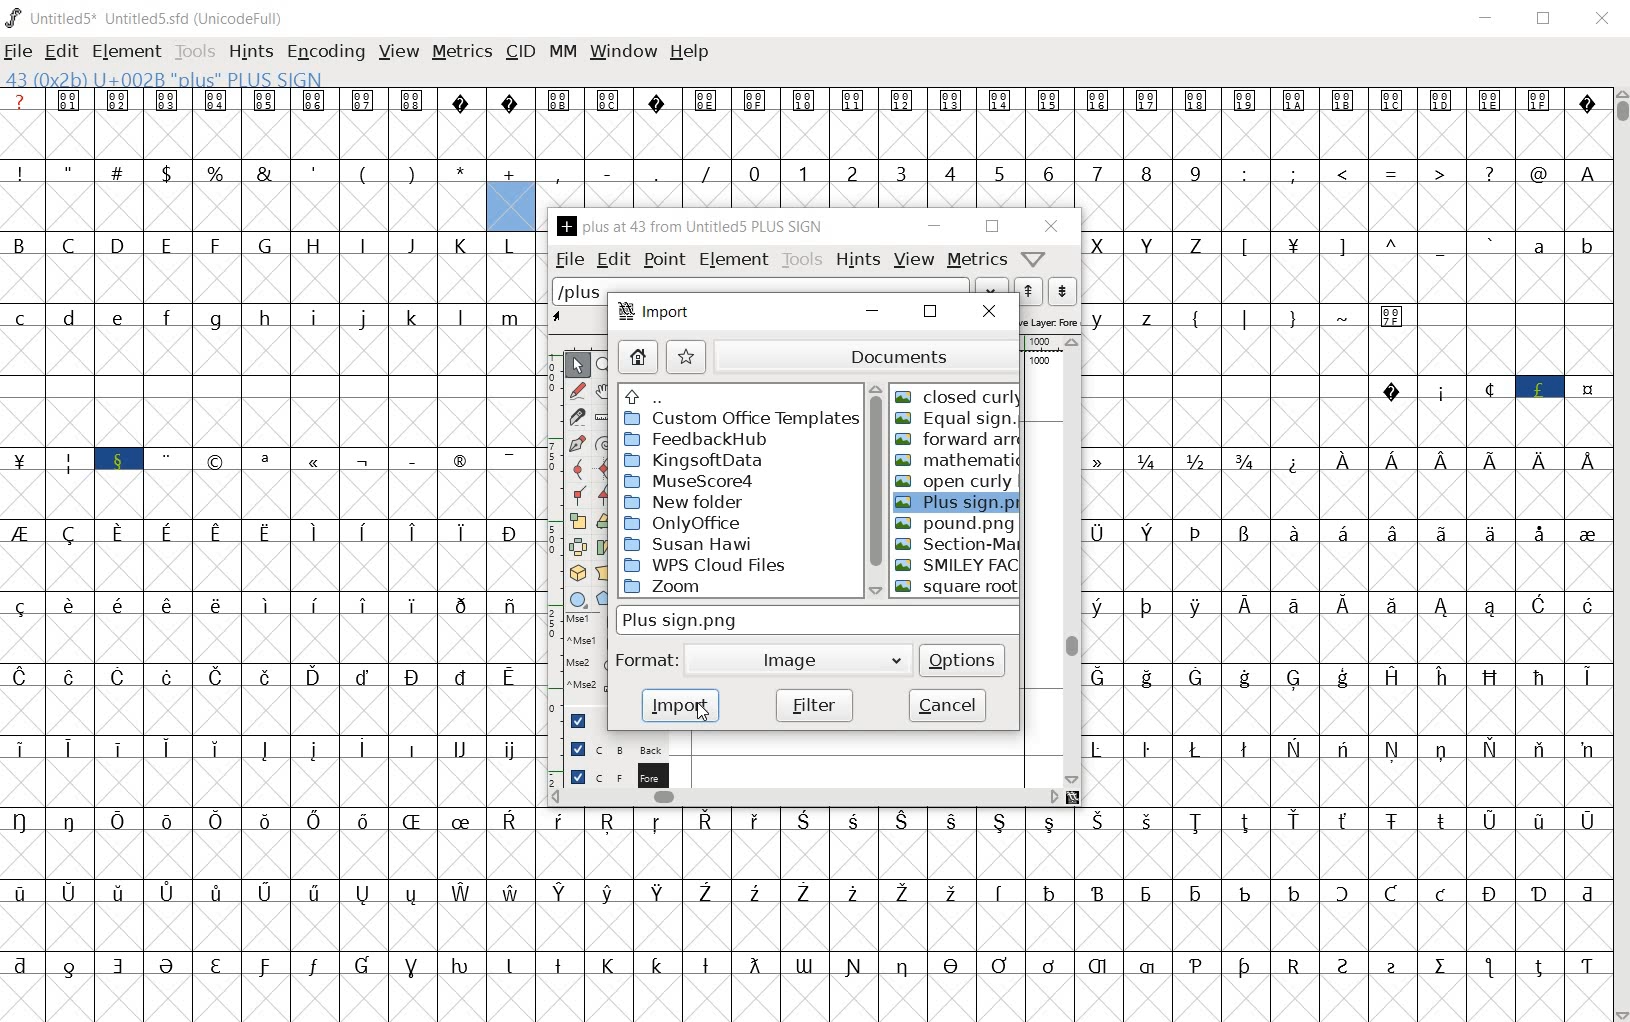  What do you see at coordinates (875, 313) in the screenshot?
I see `minimize` at bounding box center [875, 313].